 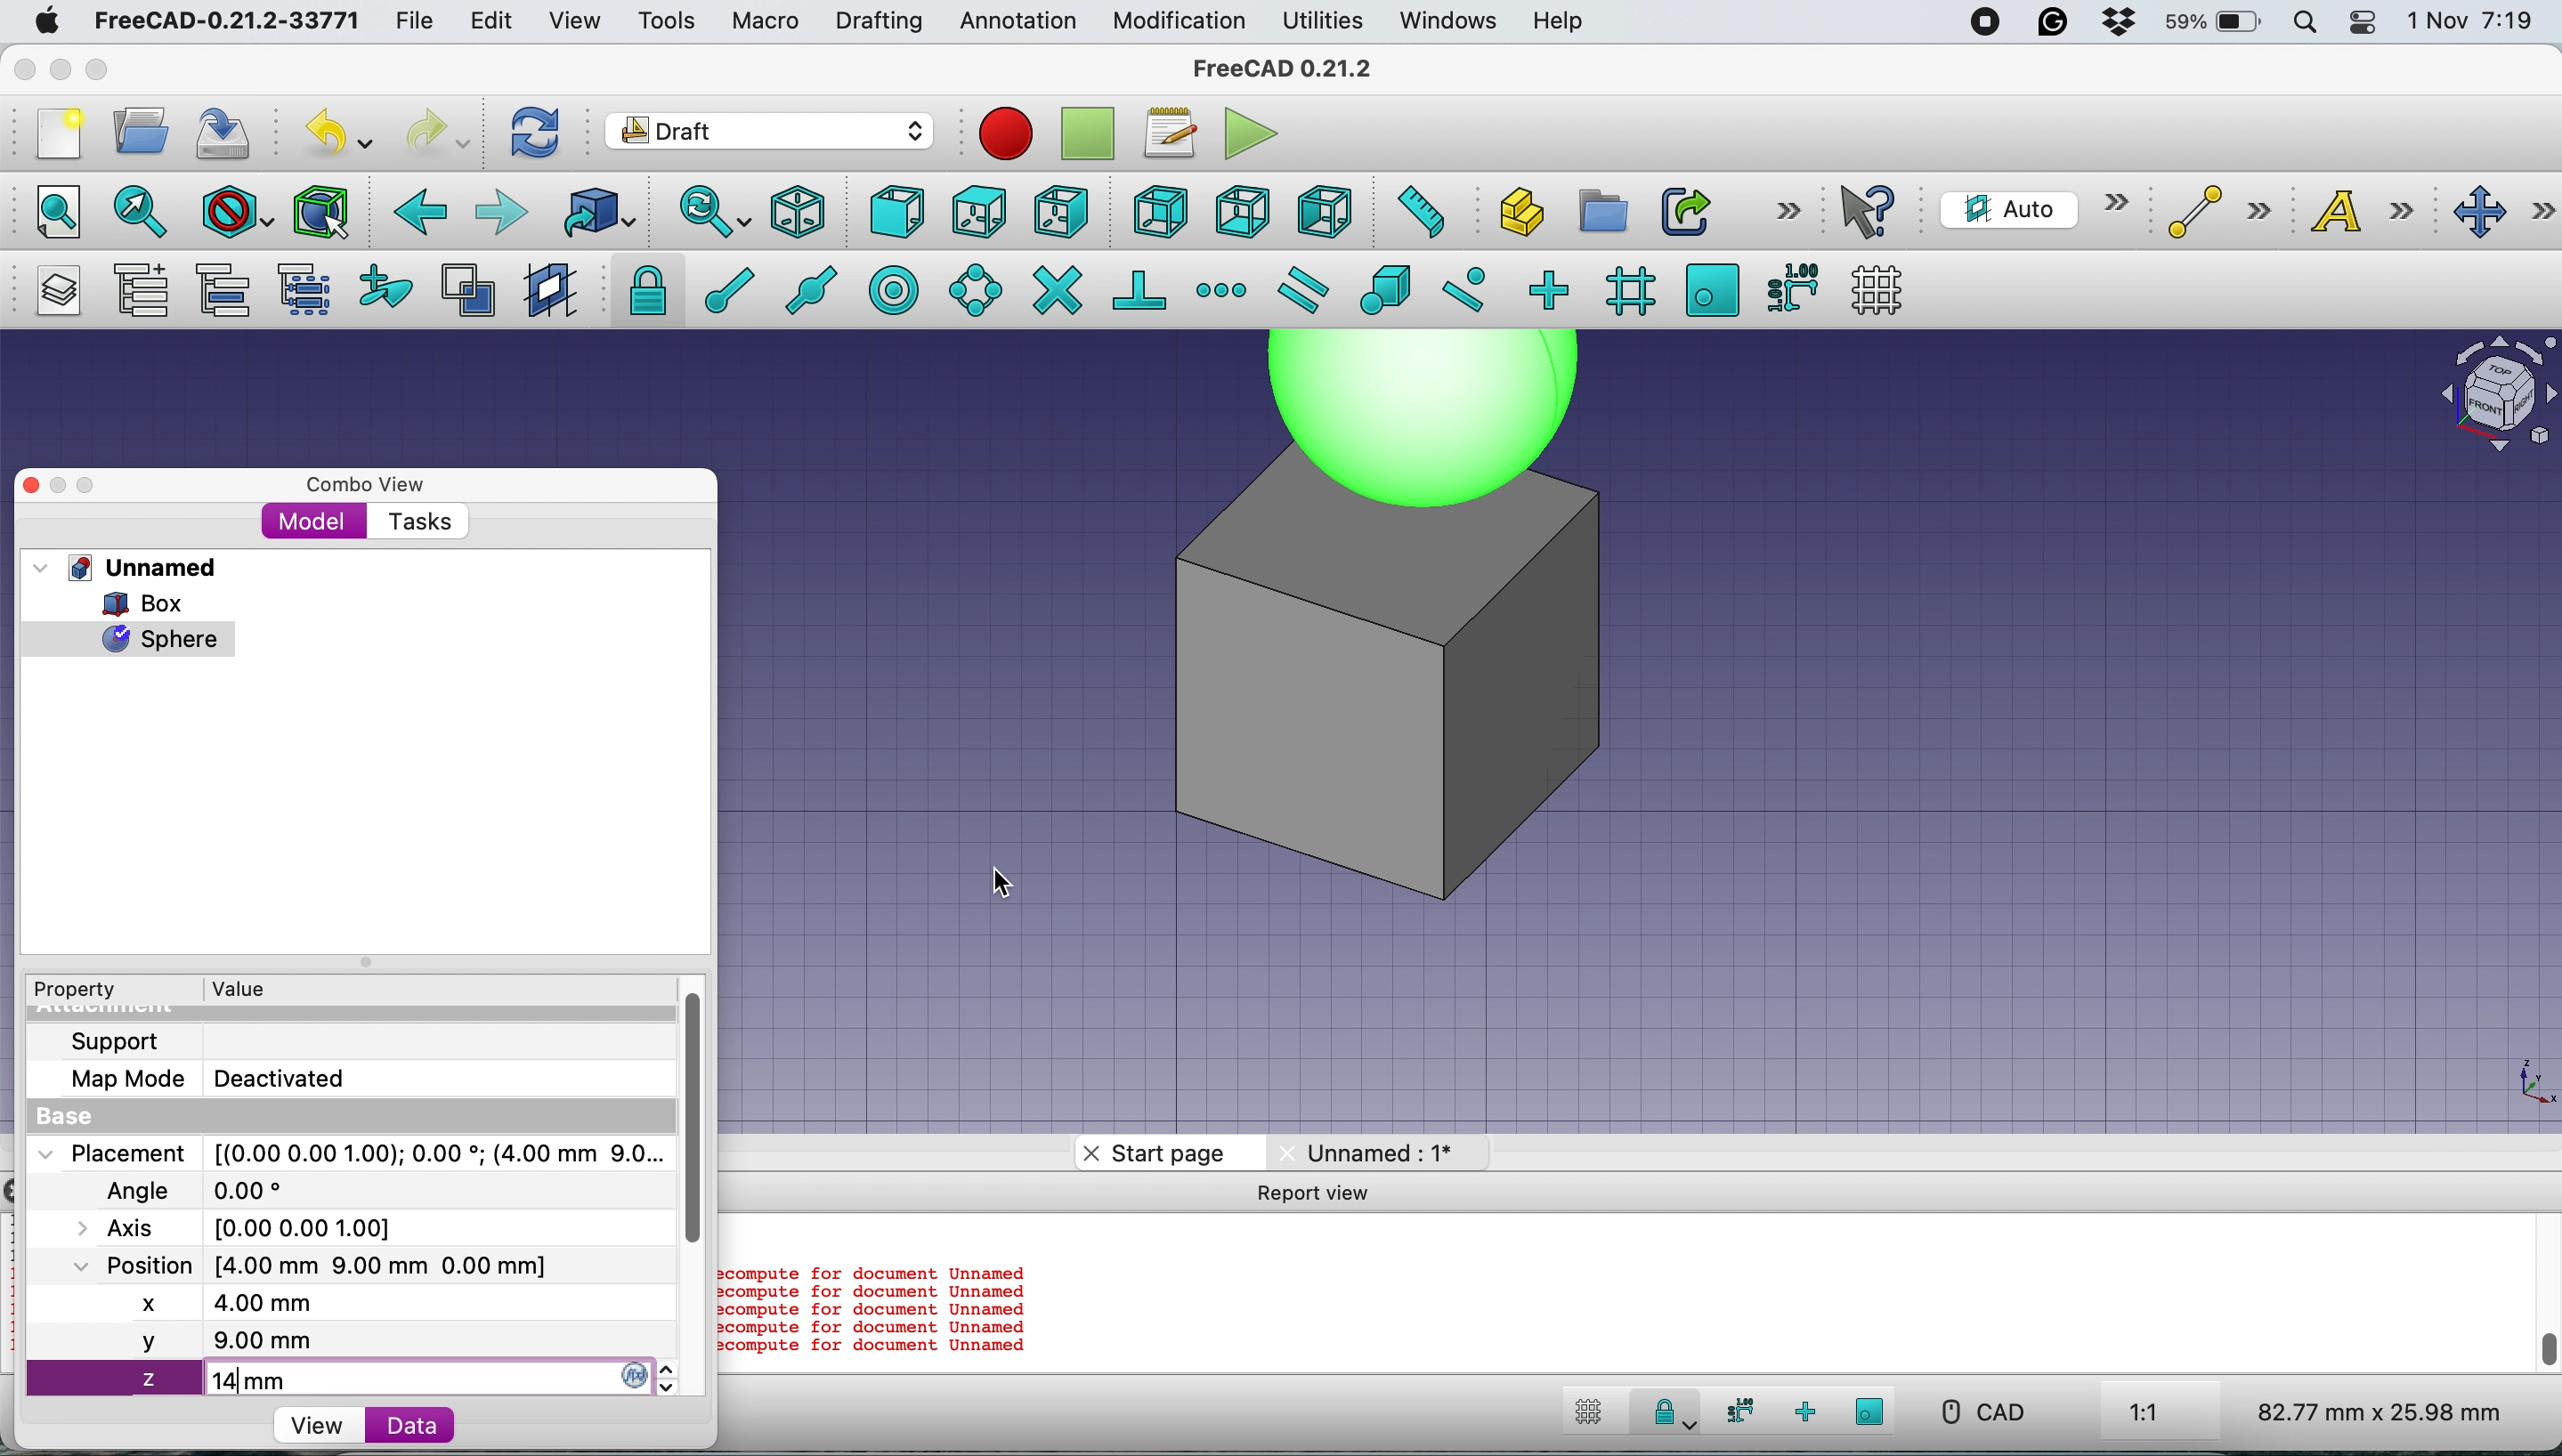 What do you see at coordinates (500, 211) in the screenshot?
I see `forward` at bounding box center [500, 211].